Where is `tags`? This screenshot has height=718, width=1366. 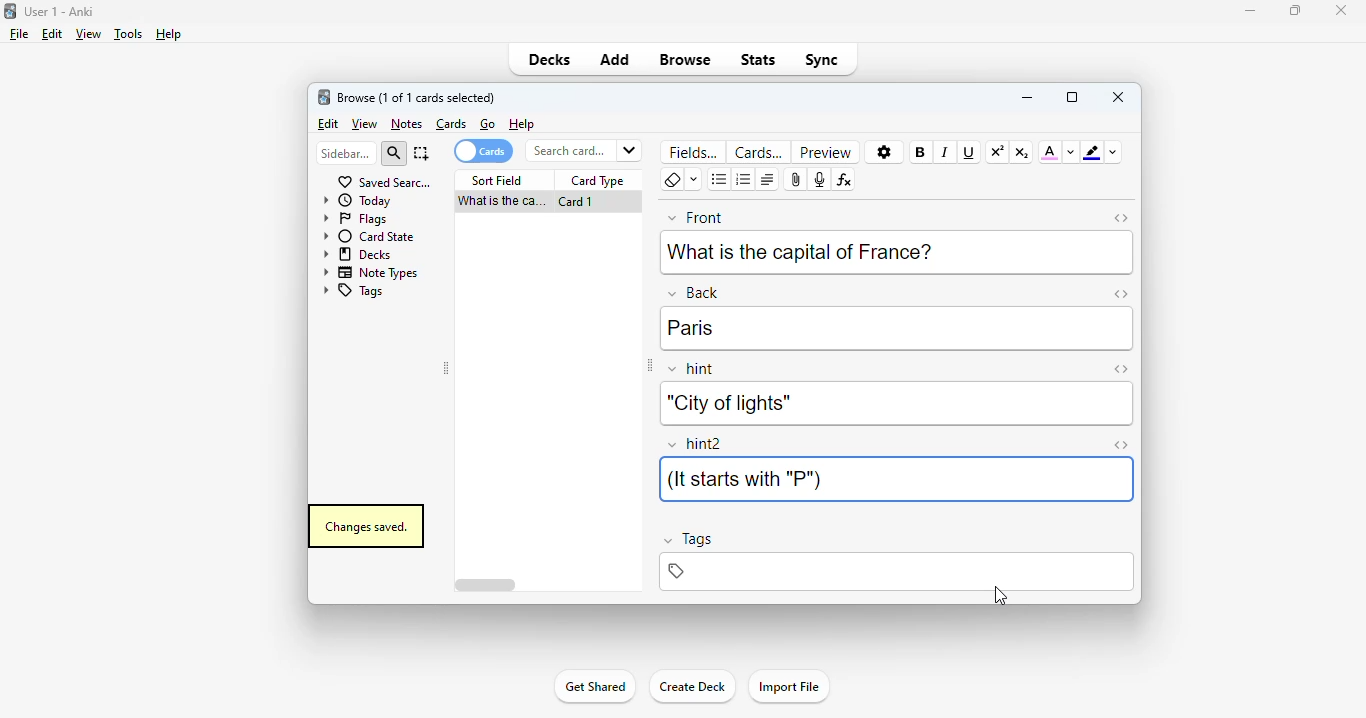 tags is located at coordinates (687, 541).